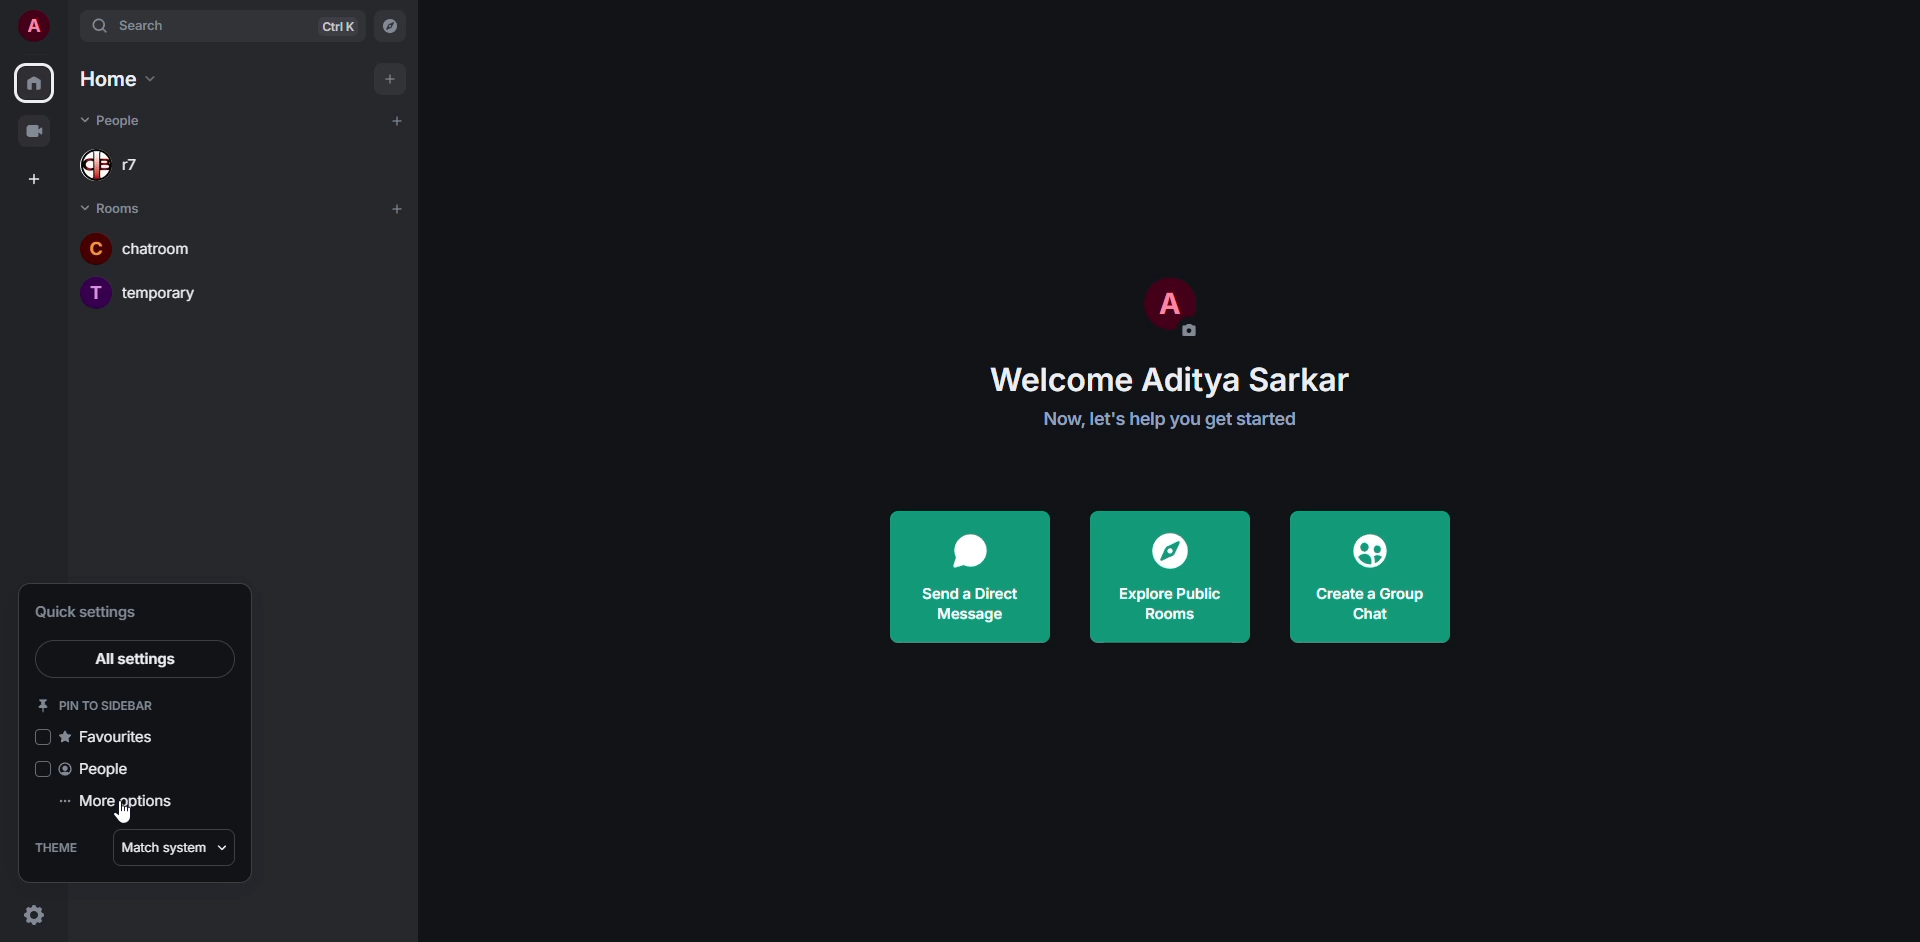  Describe the element at coordinates (394, 122) in the screenshot. I see `add` at that location.